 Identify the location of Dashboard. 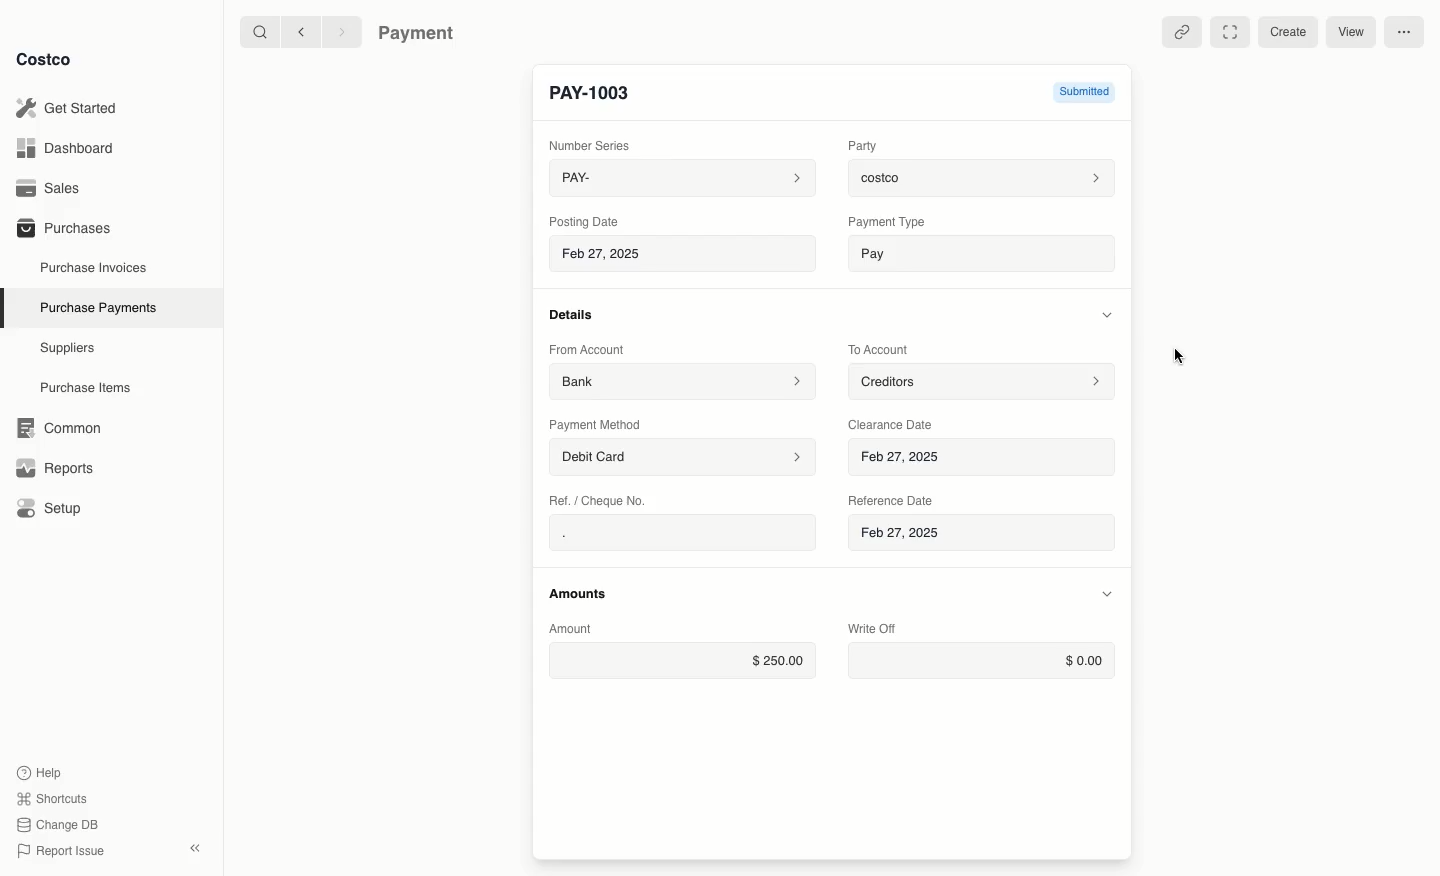
(71, 147).